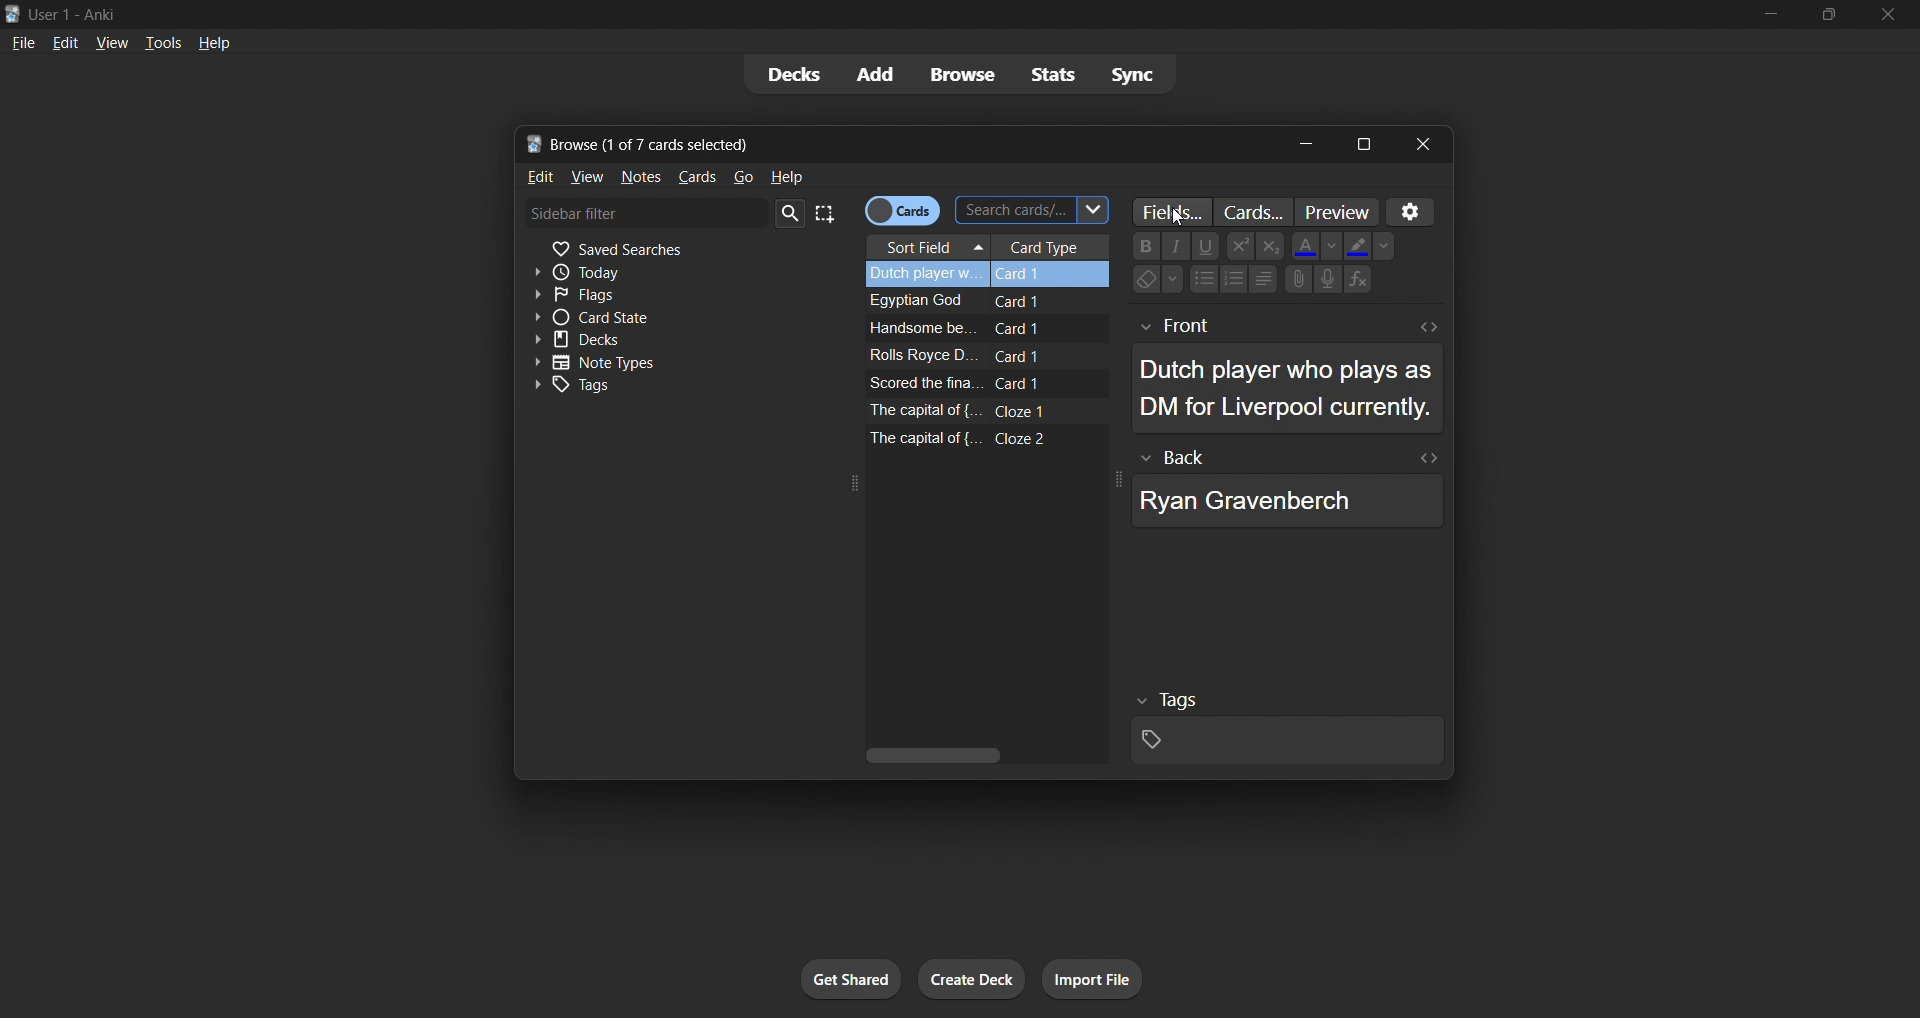 The image size is (1920, 1018). Describe the element at coordinates (901, 211) in the screenshot. I see `cards/notes toggle` at that location.